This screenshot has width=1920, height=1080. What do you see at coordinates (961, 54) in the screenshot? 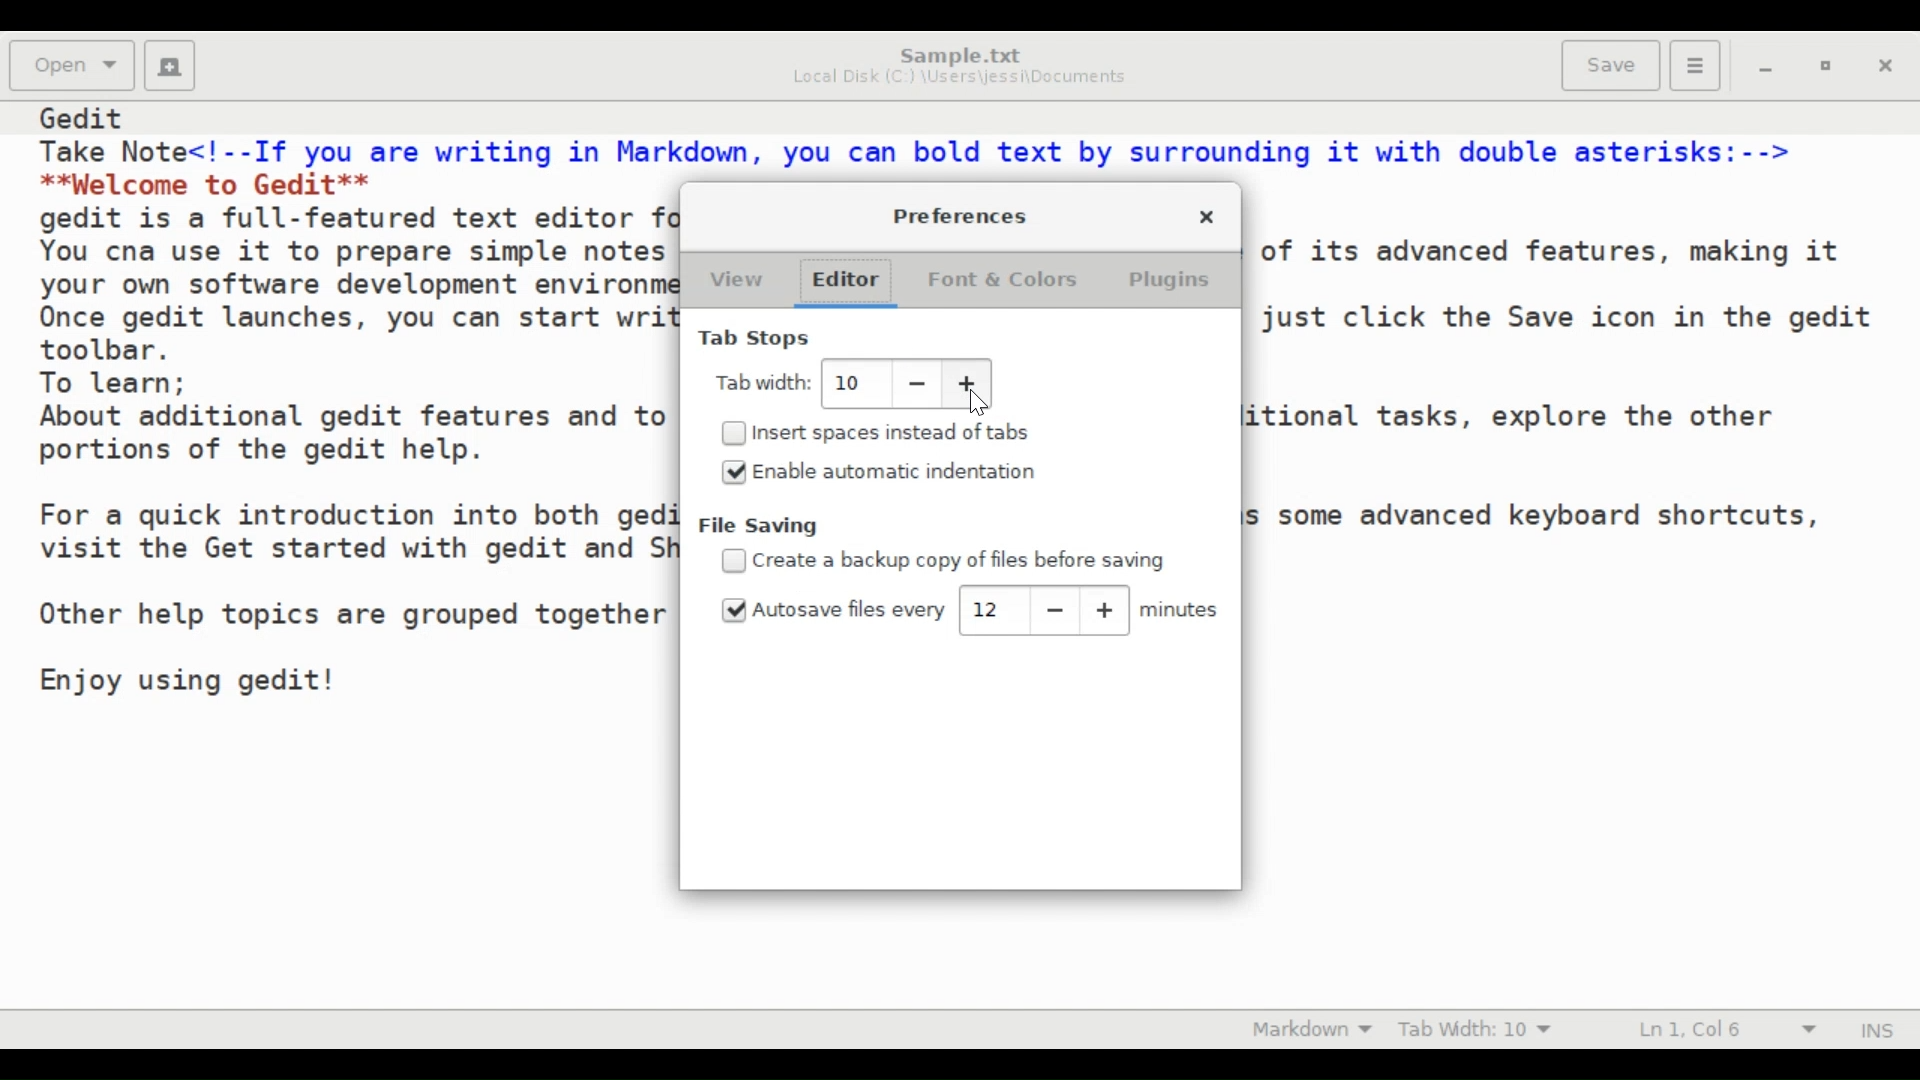
I see `Sample.txt` at bounding box center [961, 54].